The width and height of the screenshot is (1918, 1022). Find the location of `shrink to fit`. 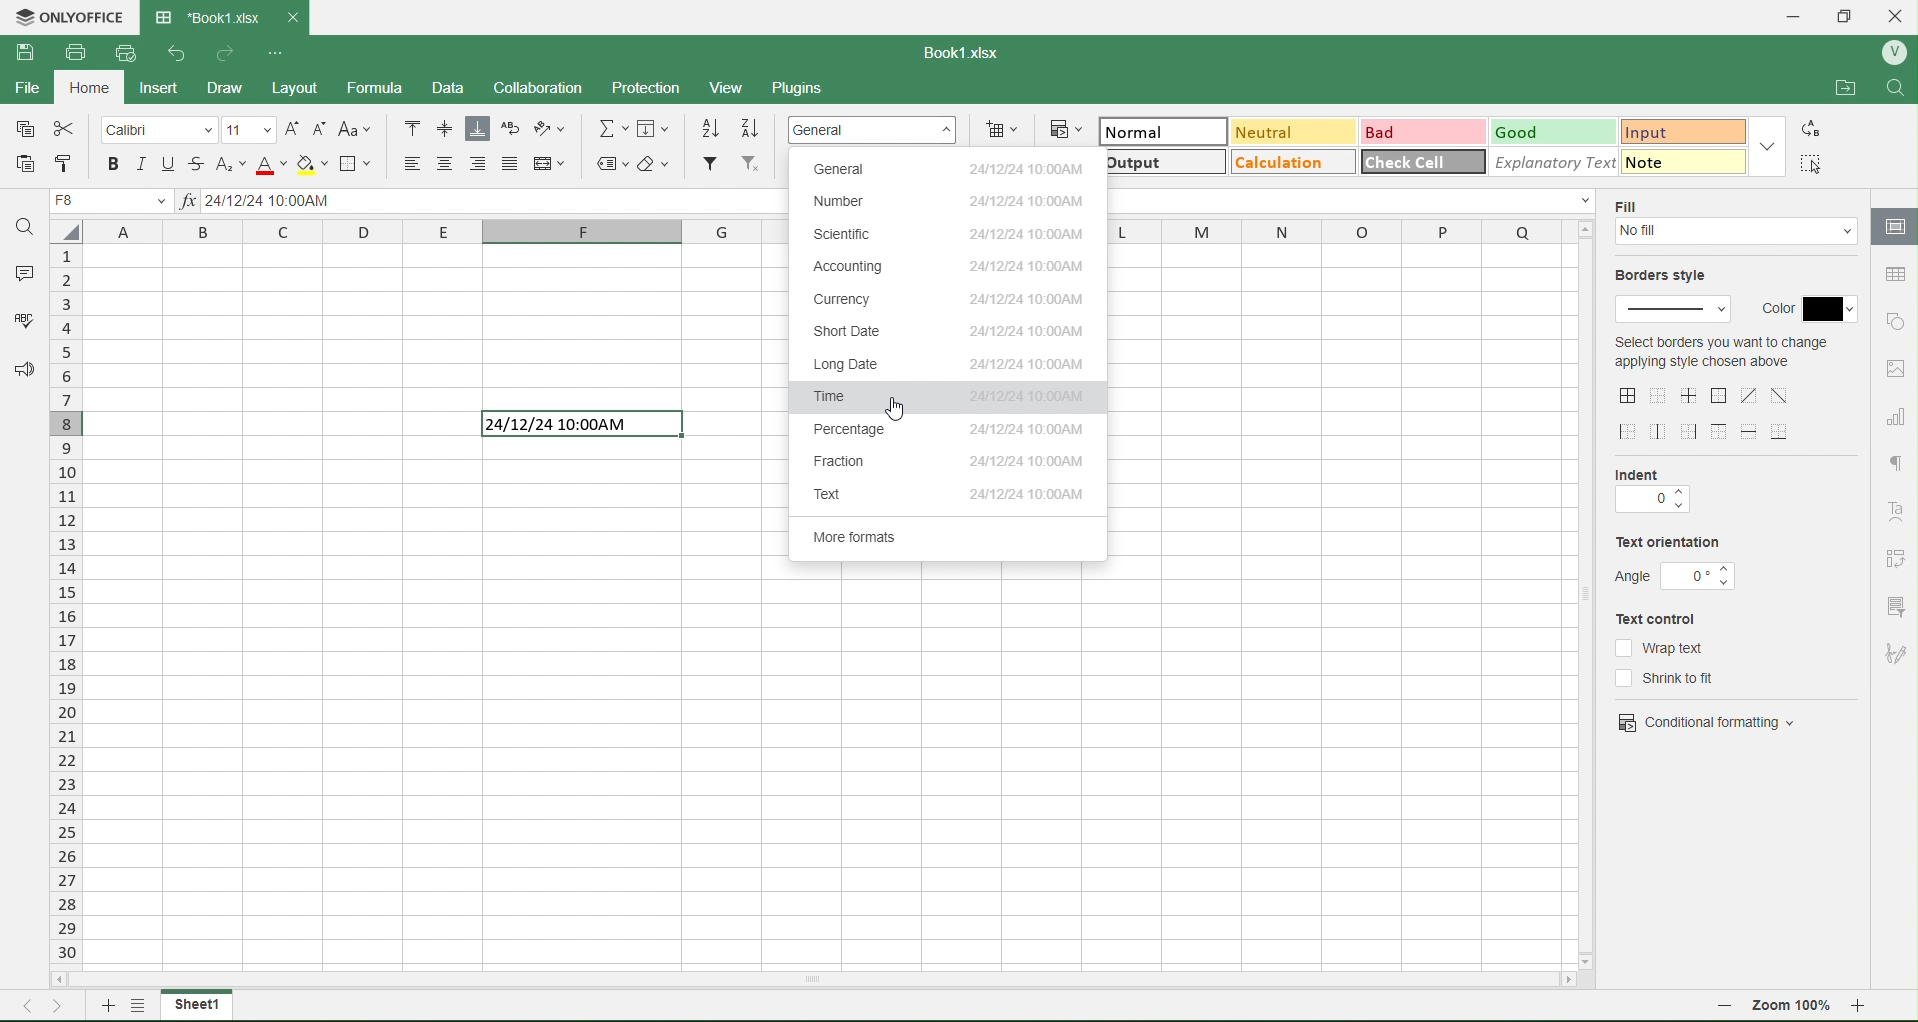

shrink to fit is located at coordinates (1677, 678).